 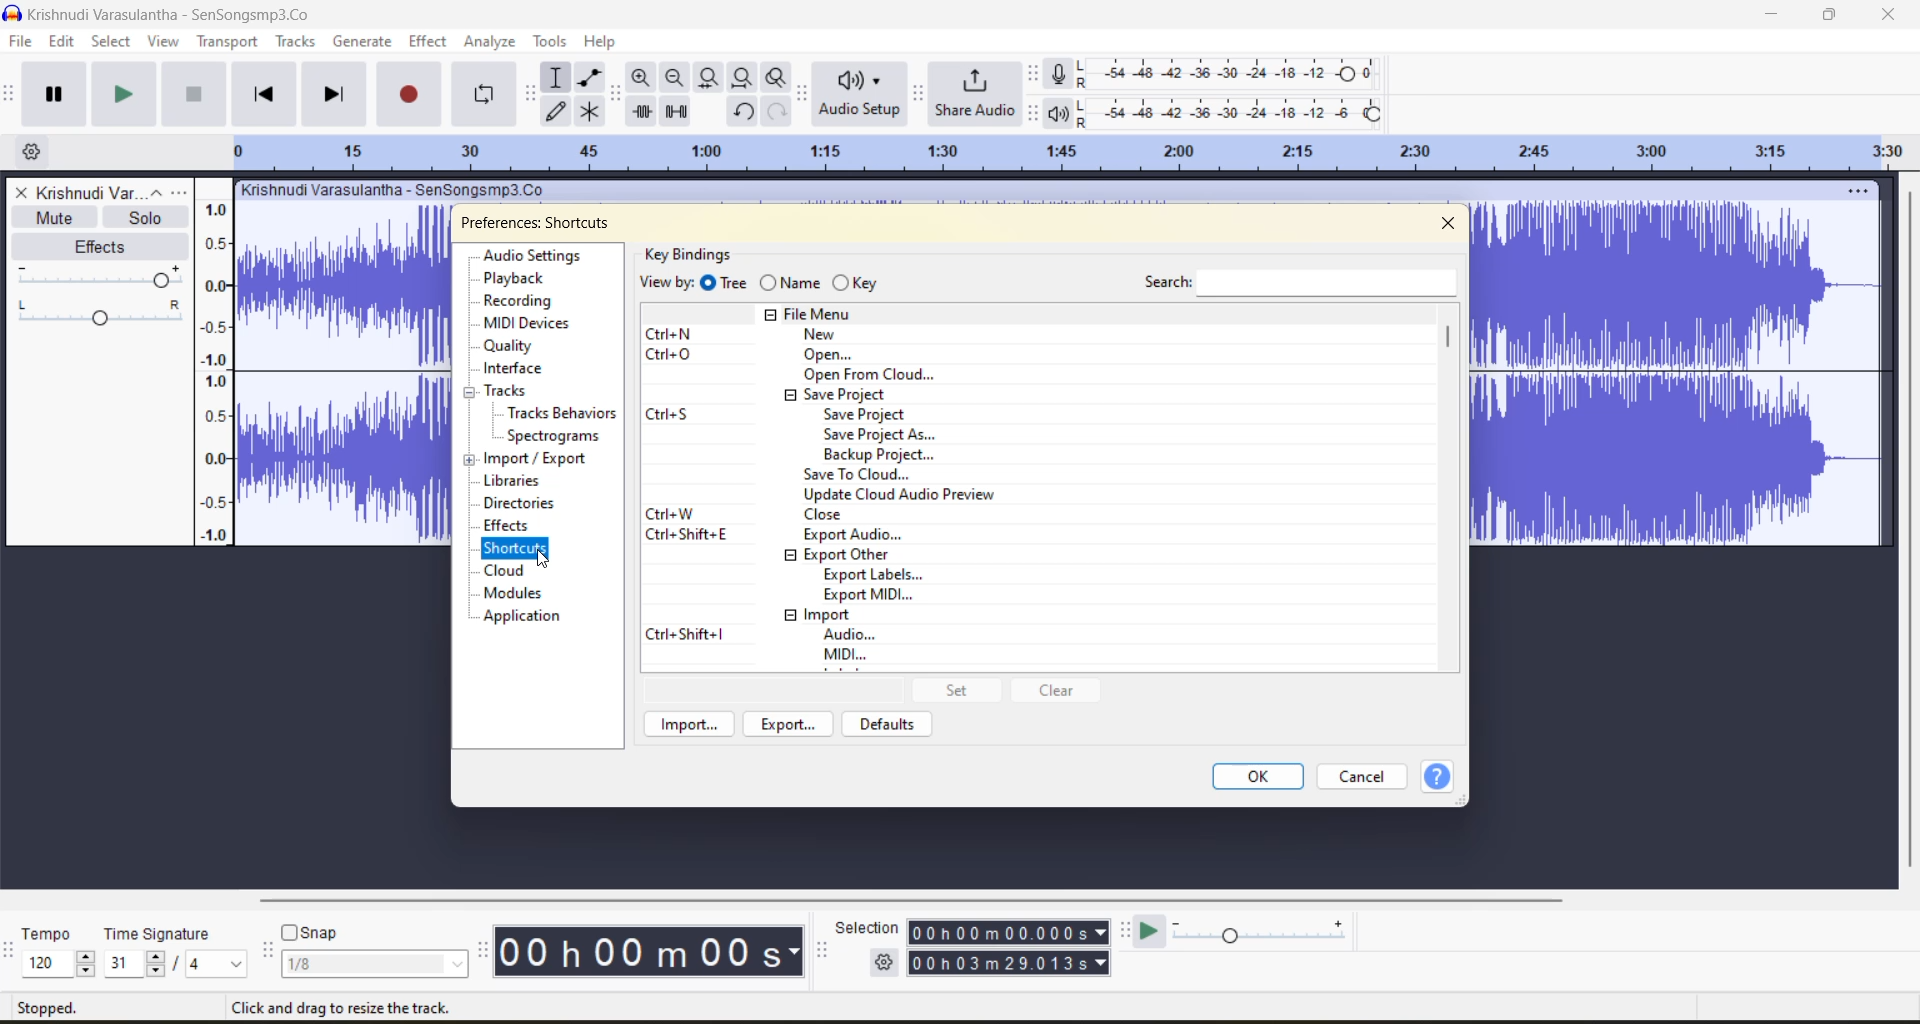 What do you see at coordinates (104, 323) in the screenshot?
I see `change pan` at bounding box center [104, 323].